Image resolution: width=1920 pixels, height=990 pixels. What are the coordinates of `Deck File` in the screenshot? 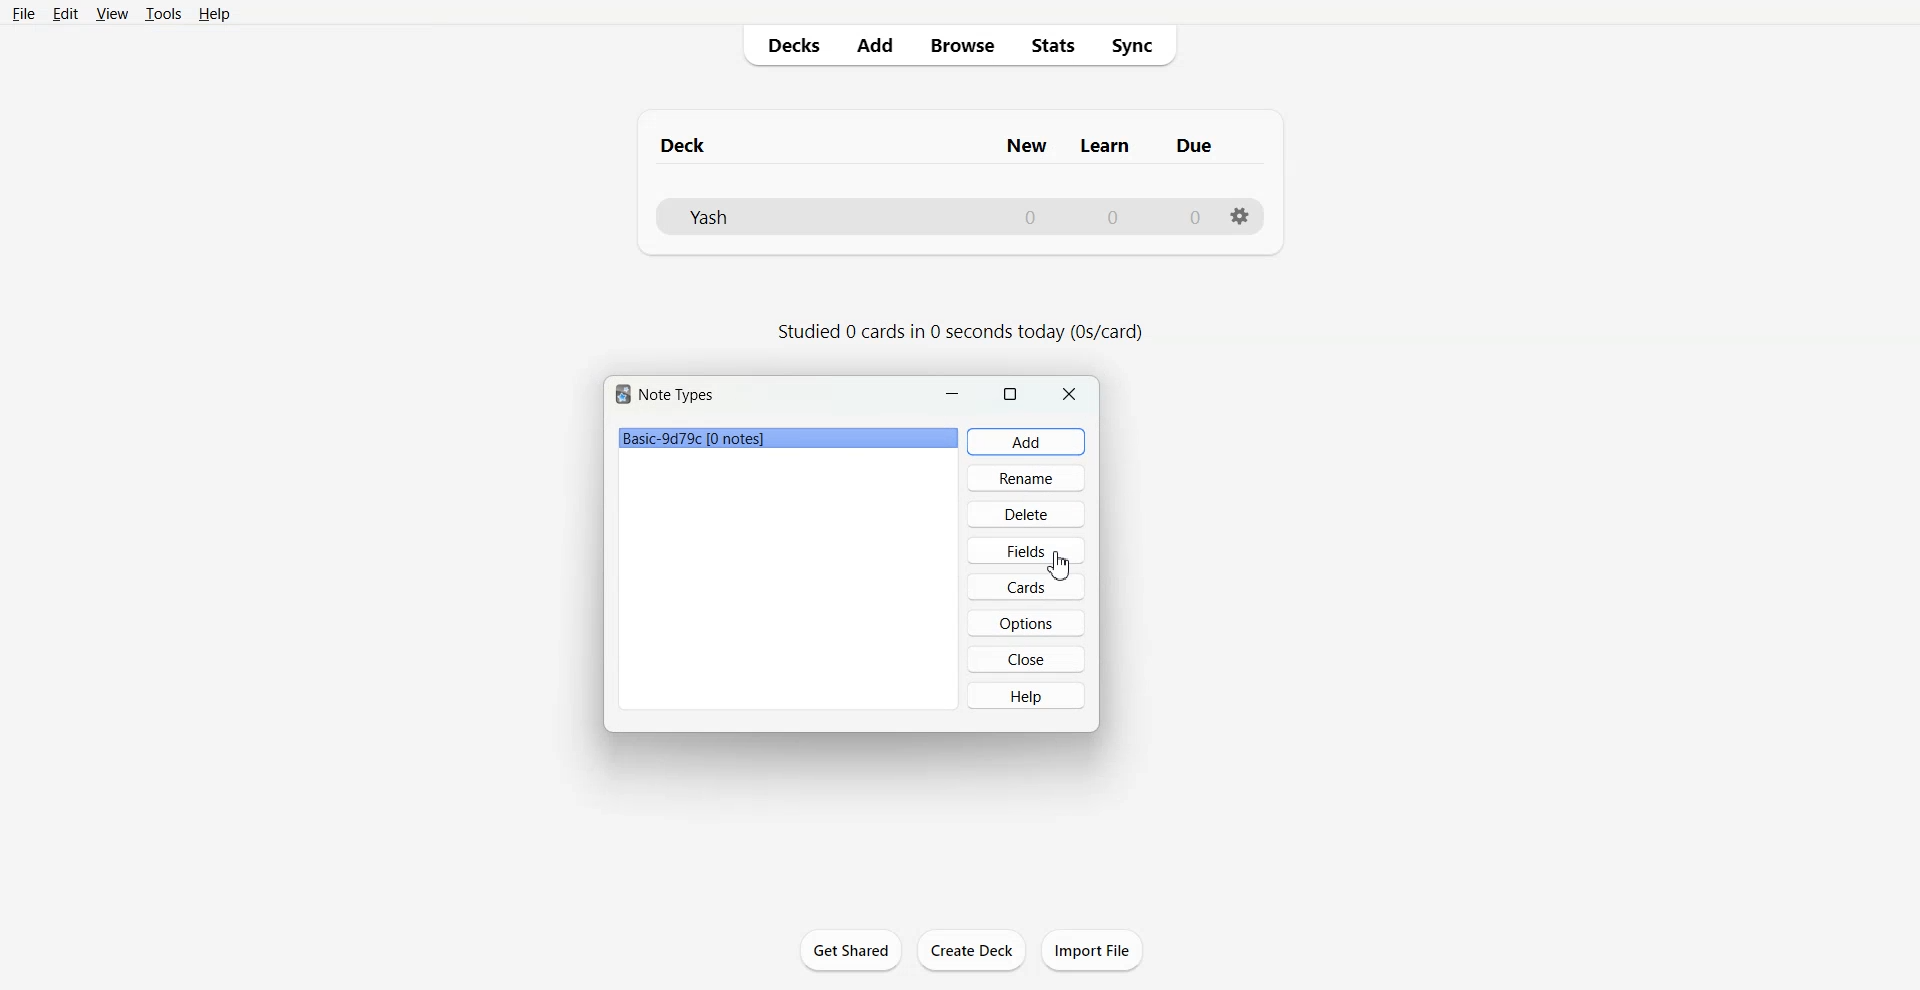 It's located at (820, 217).